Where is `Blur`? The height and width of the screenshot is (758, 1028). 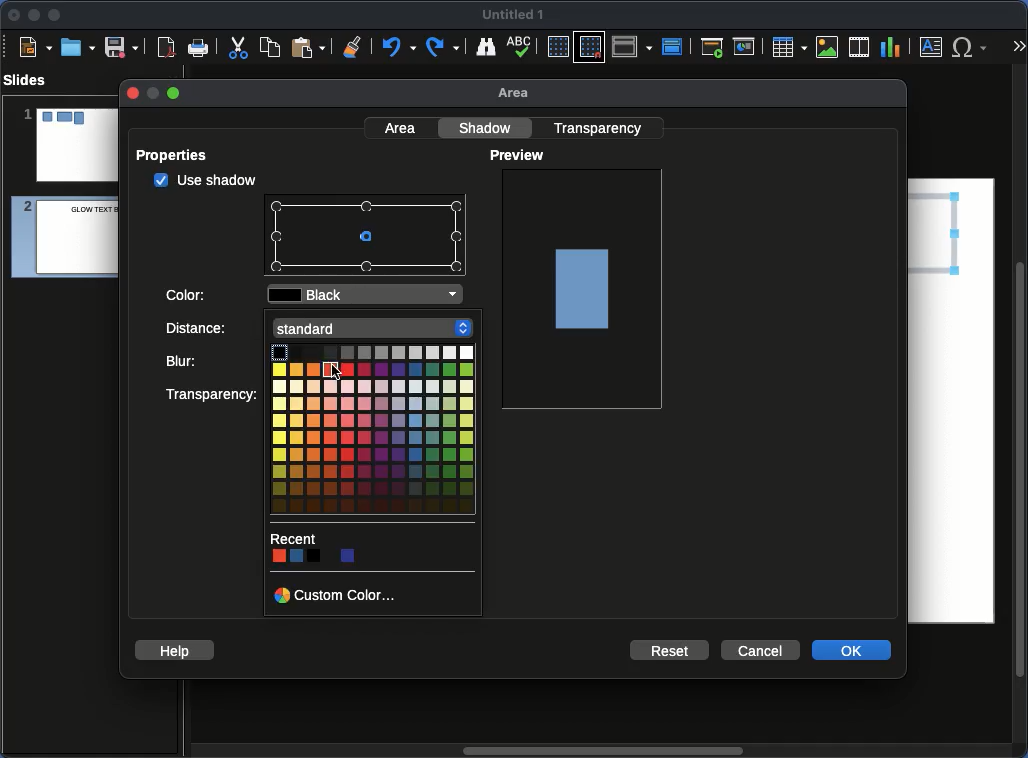 Blur is located at coordinates (213, 362).